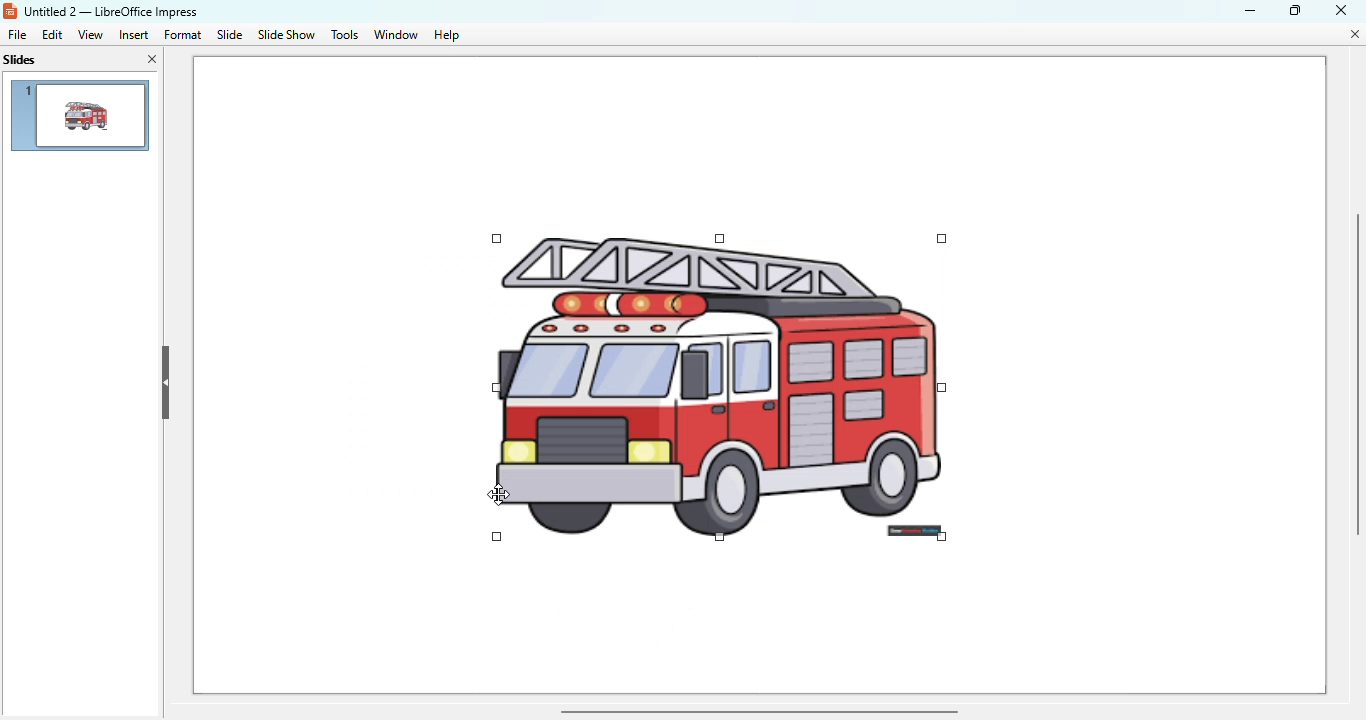 This screenshot has height=720, width=1366. I want to click on corner handles, so click(625, 238).